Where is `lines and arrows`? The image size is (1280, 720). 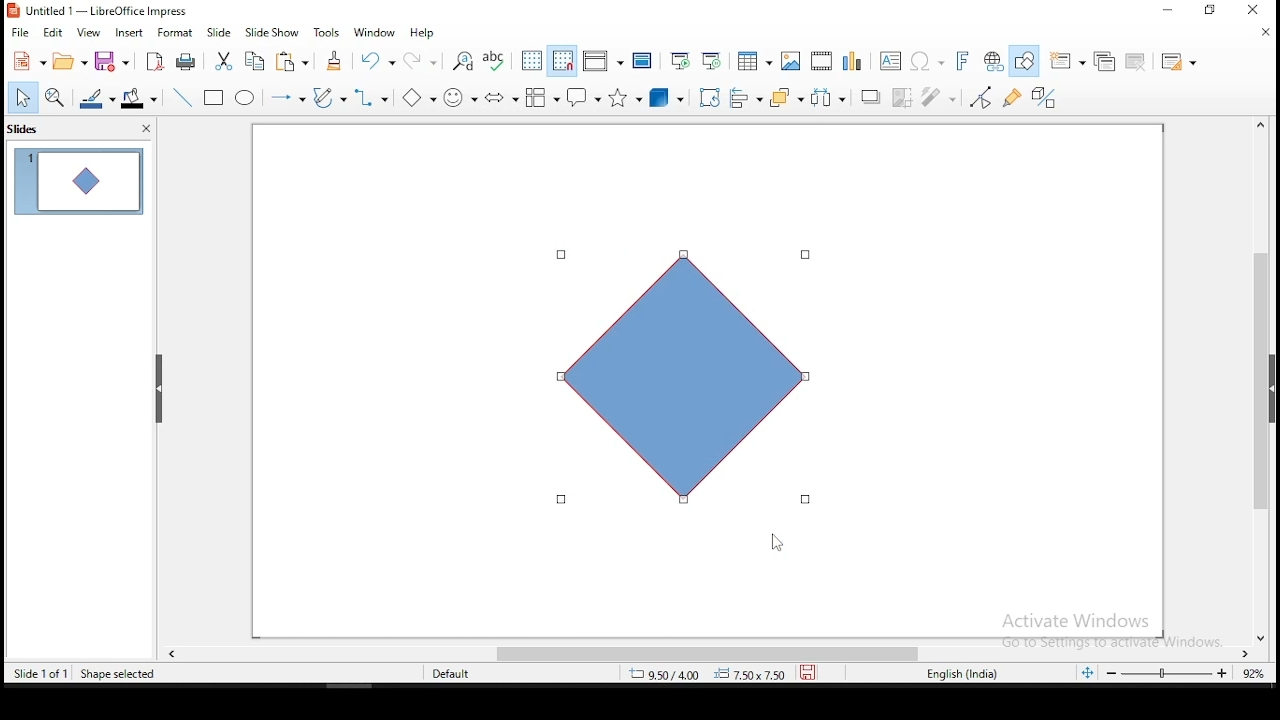
lines and arrows is located at coordinates (291, 100).